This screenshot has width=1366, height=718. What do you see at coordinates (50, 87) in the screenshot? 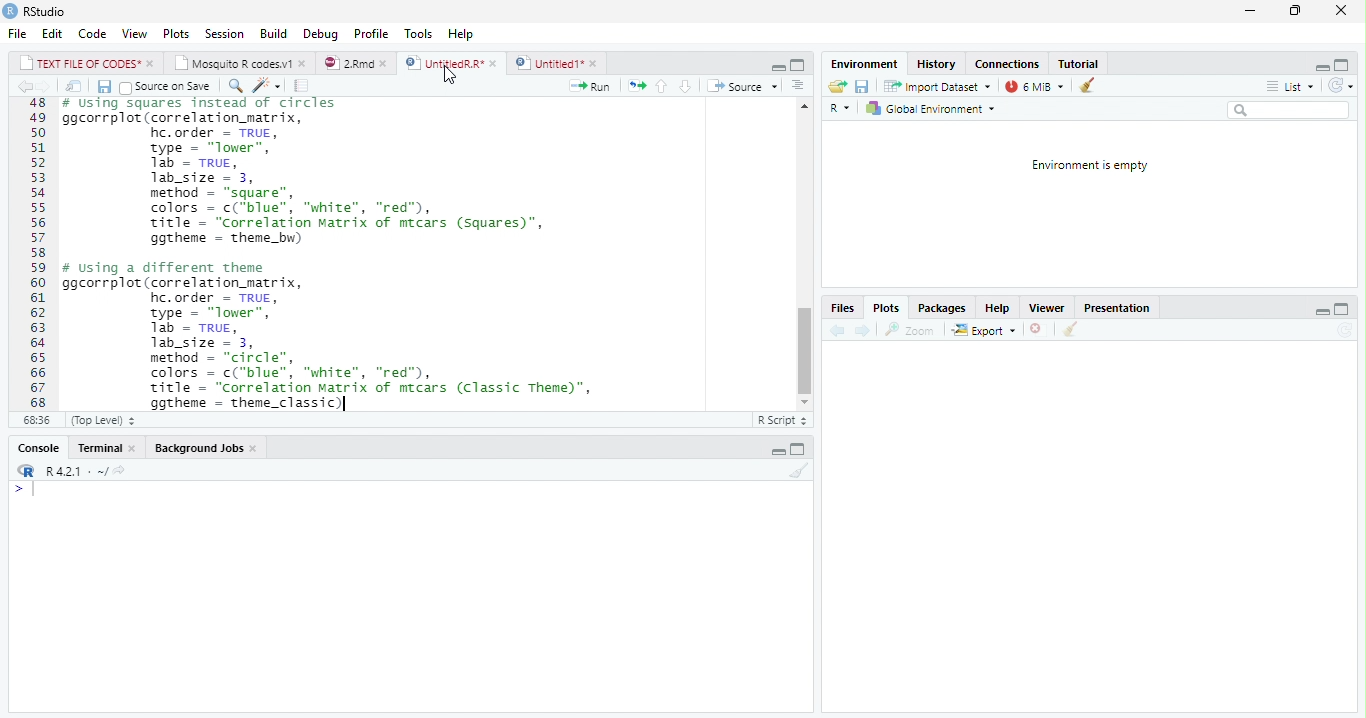
I see `go back to the next source location` at bounding box center [50, 87].